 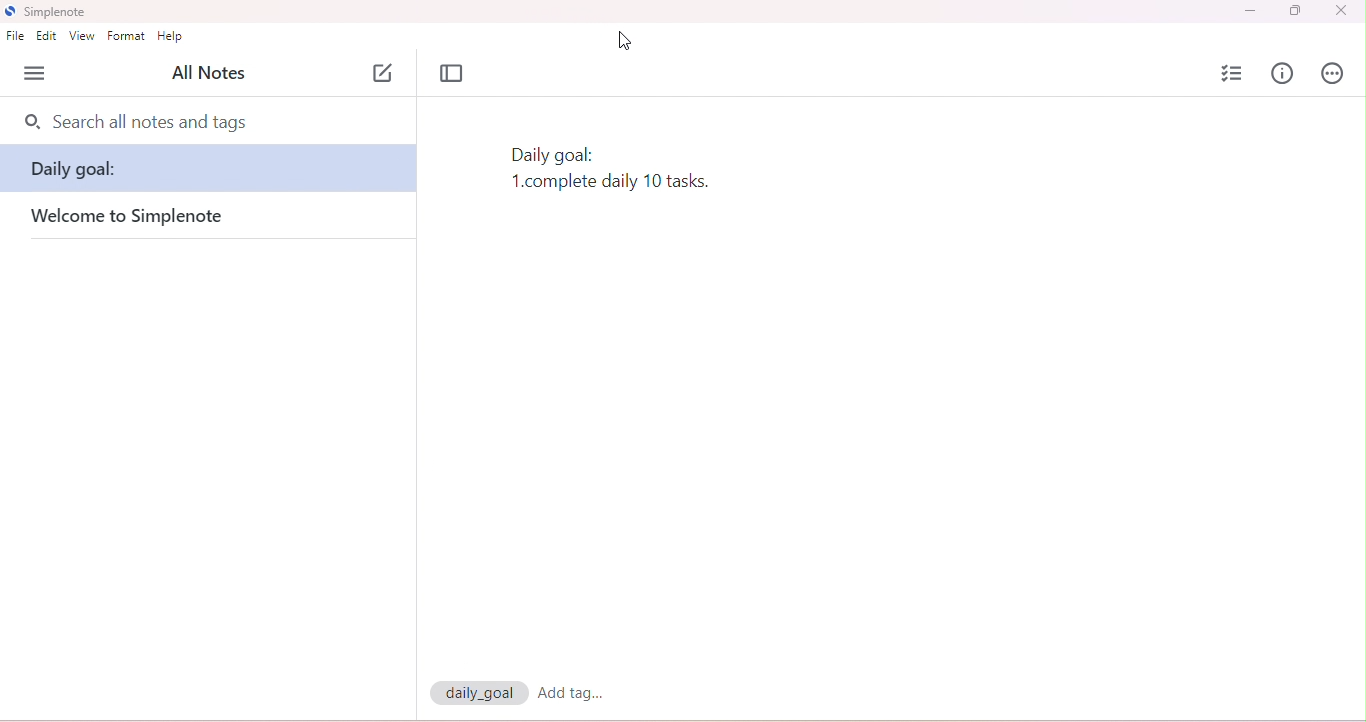 I want to click on actions, so click(x=1331, y=73).